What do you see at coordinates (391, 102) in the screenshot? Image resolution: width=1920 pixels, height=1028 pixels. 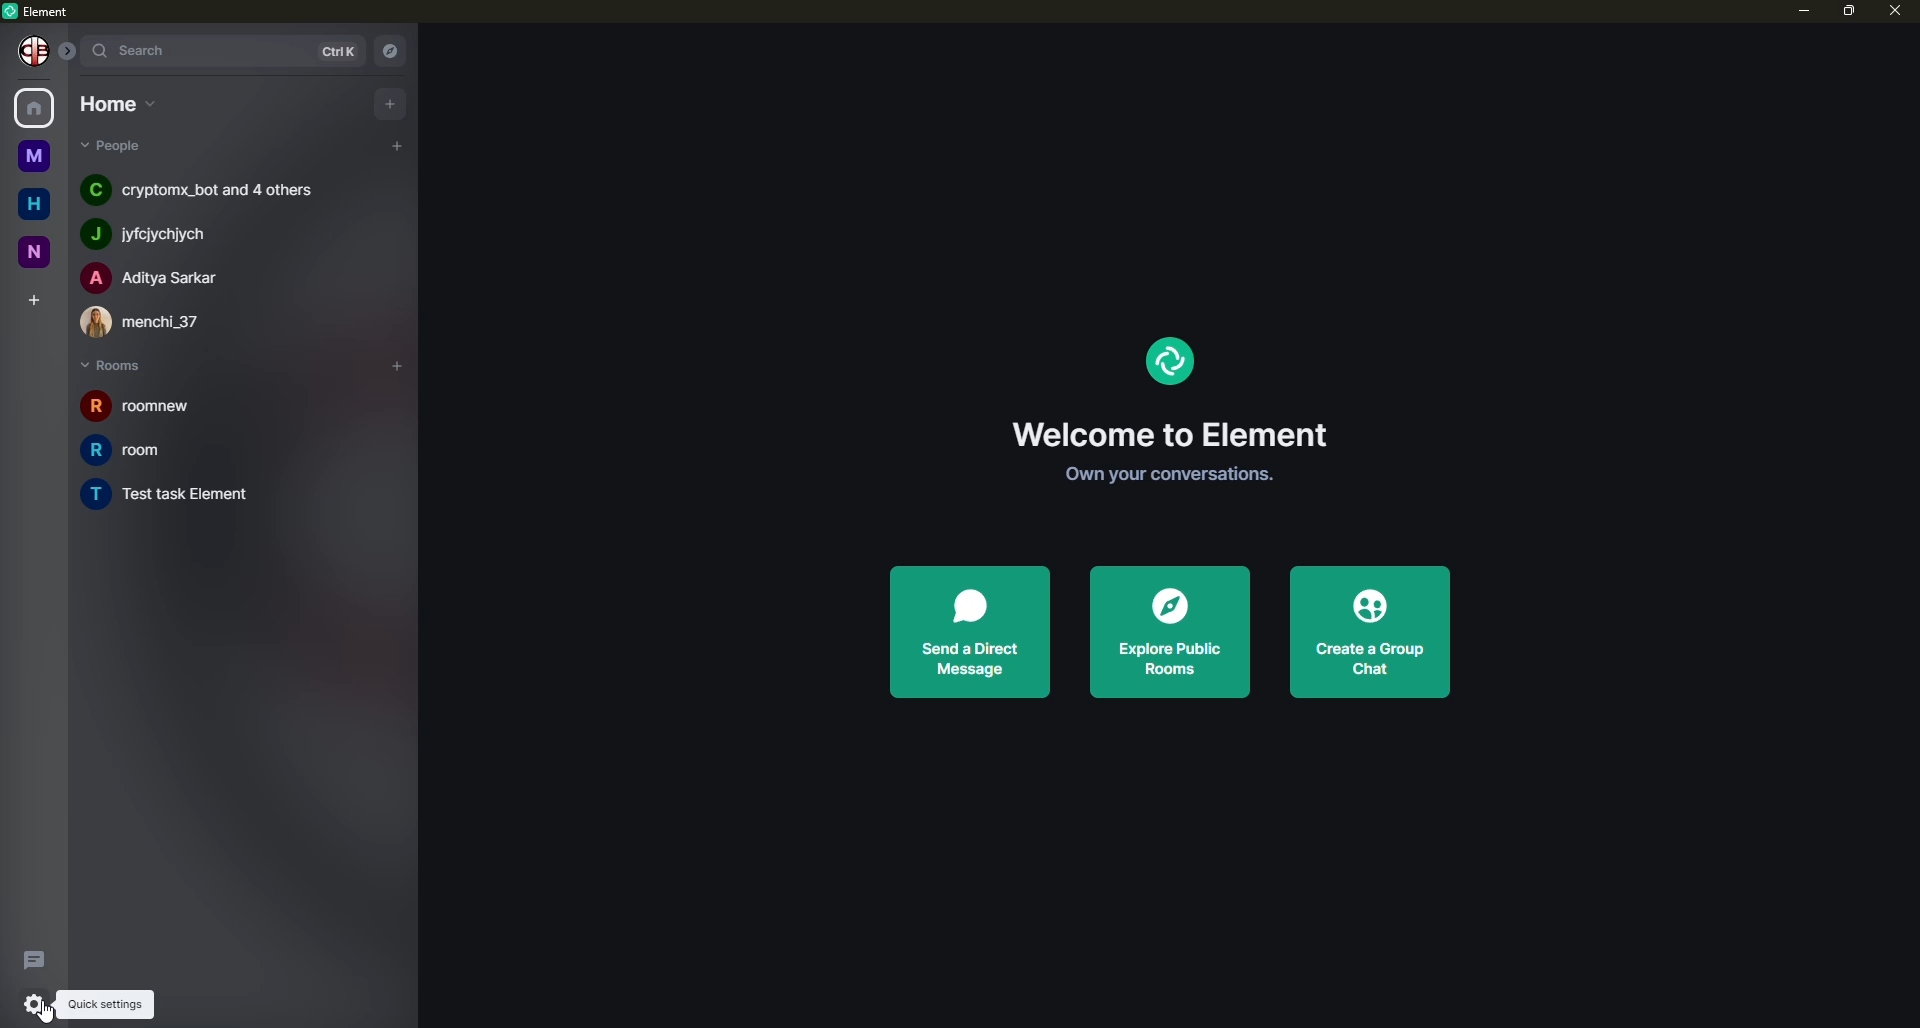 I see `add` at bounding box center [391, 102].